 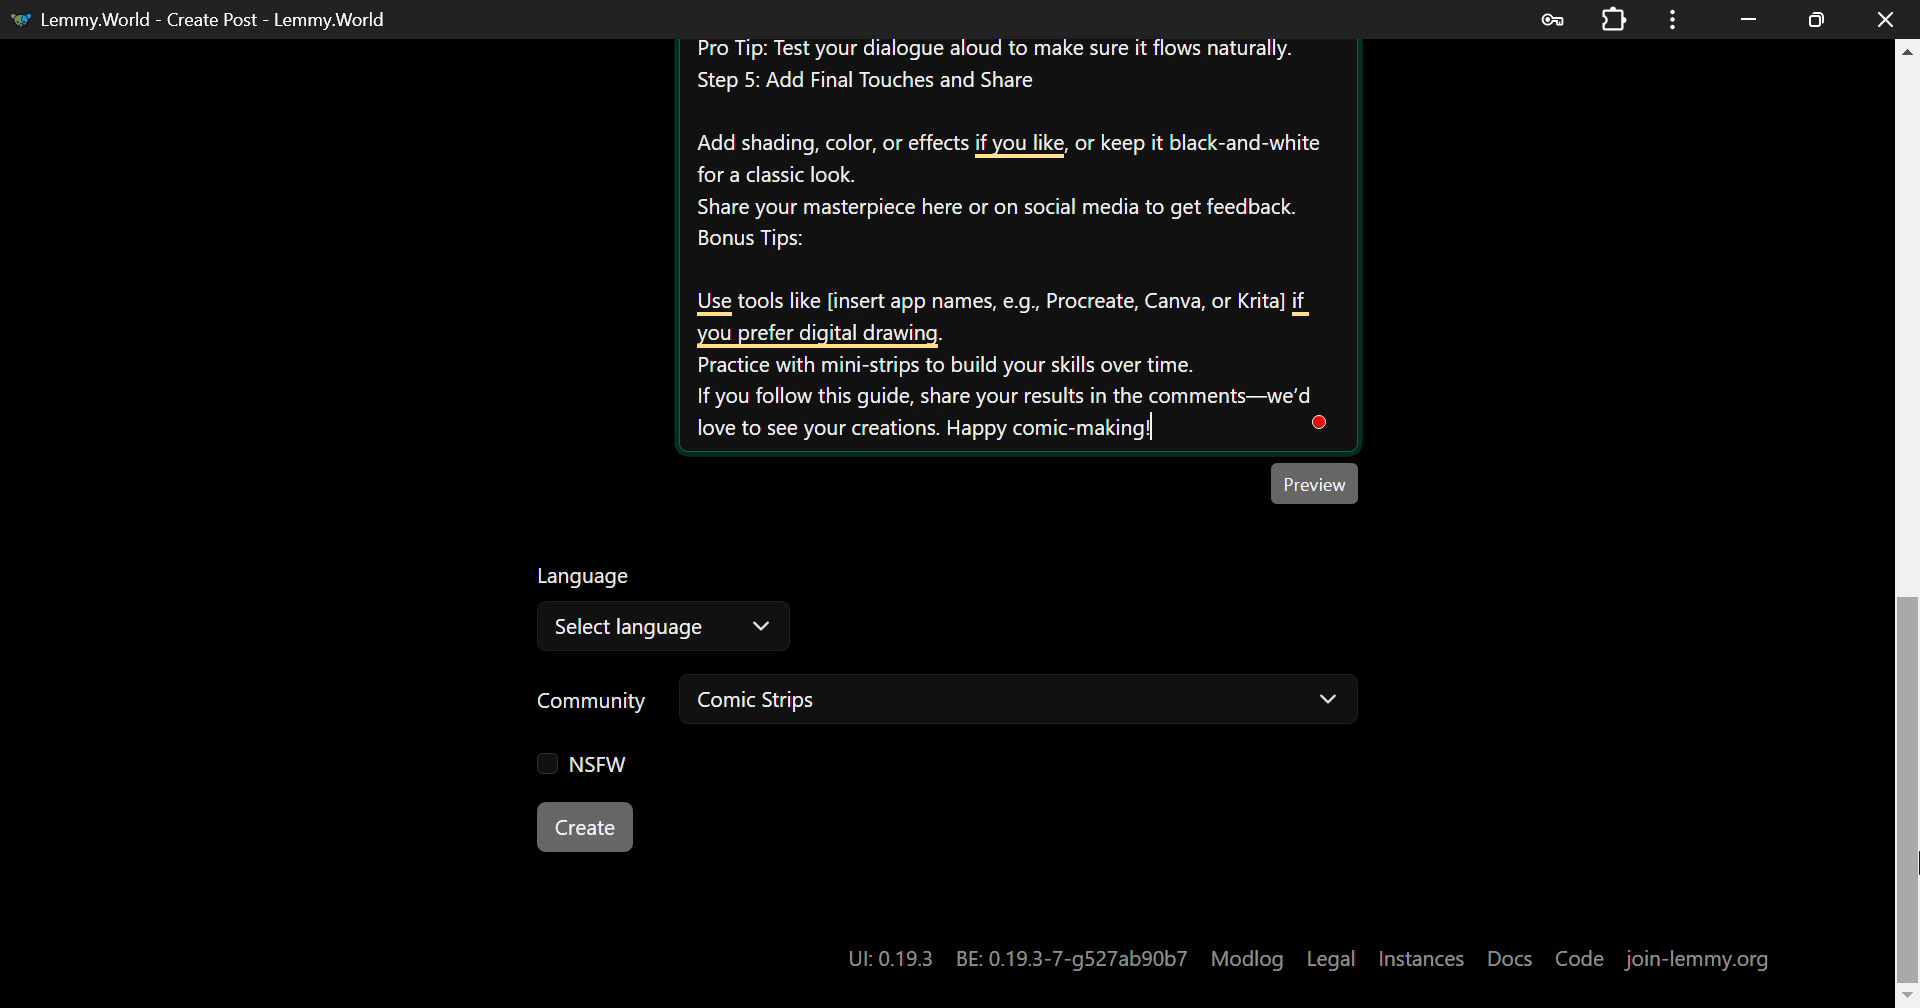 What do you see at coordinates (1315, 483) in the screenshot?
I see `Preview` at bounding box center [1315, 483].